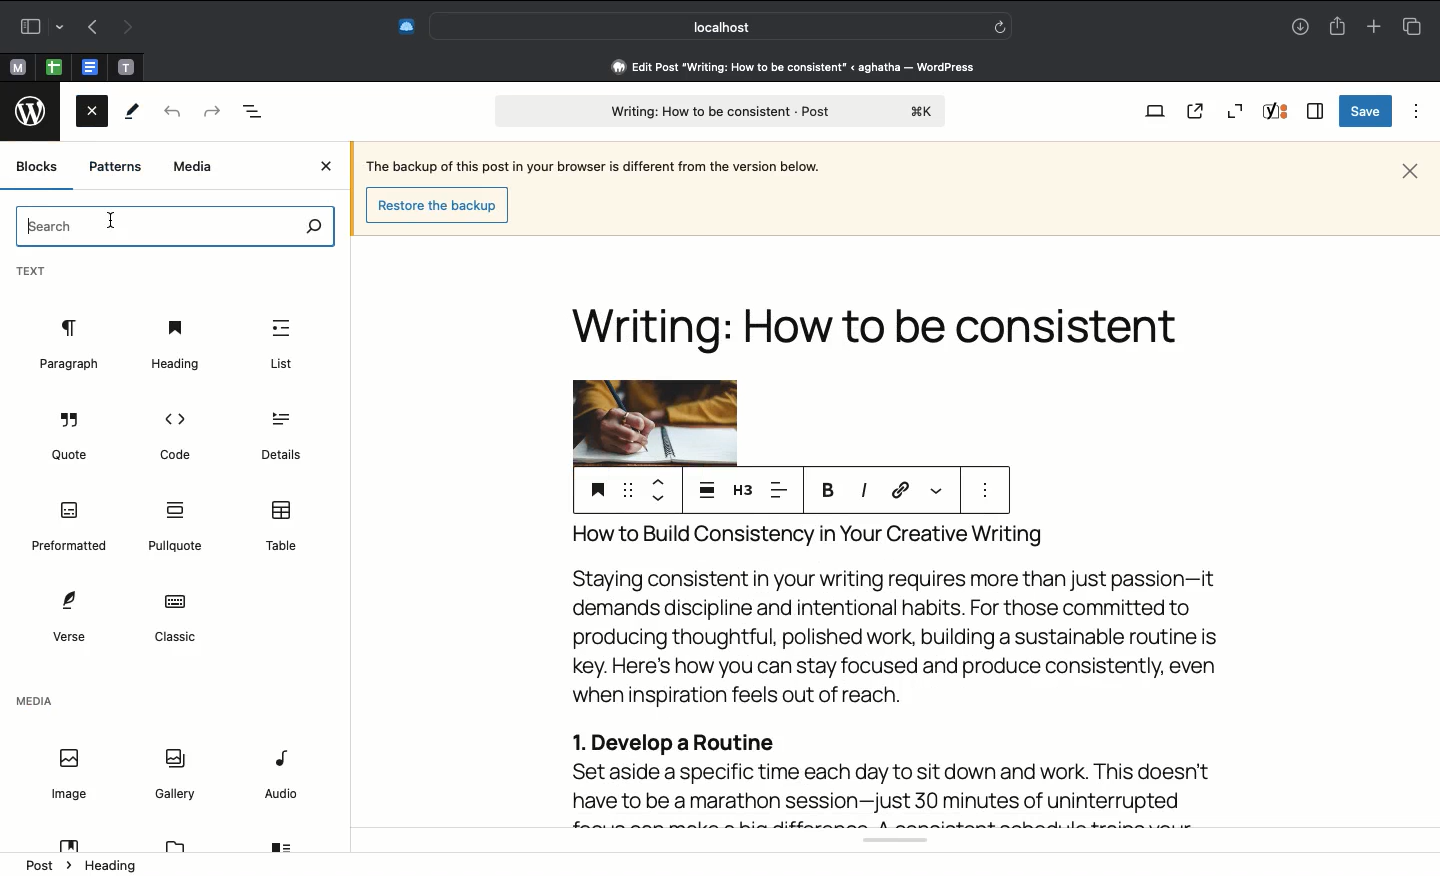 The height and width of the screenshot is (876, 1440). Describe the element at coordinates (175, 344) in the screenshot. I see `Heading` at that location.